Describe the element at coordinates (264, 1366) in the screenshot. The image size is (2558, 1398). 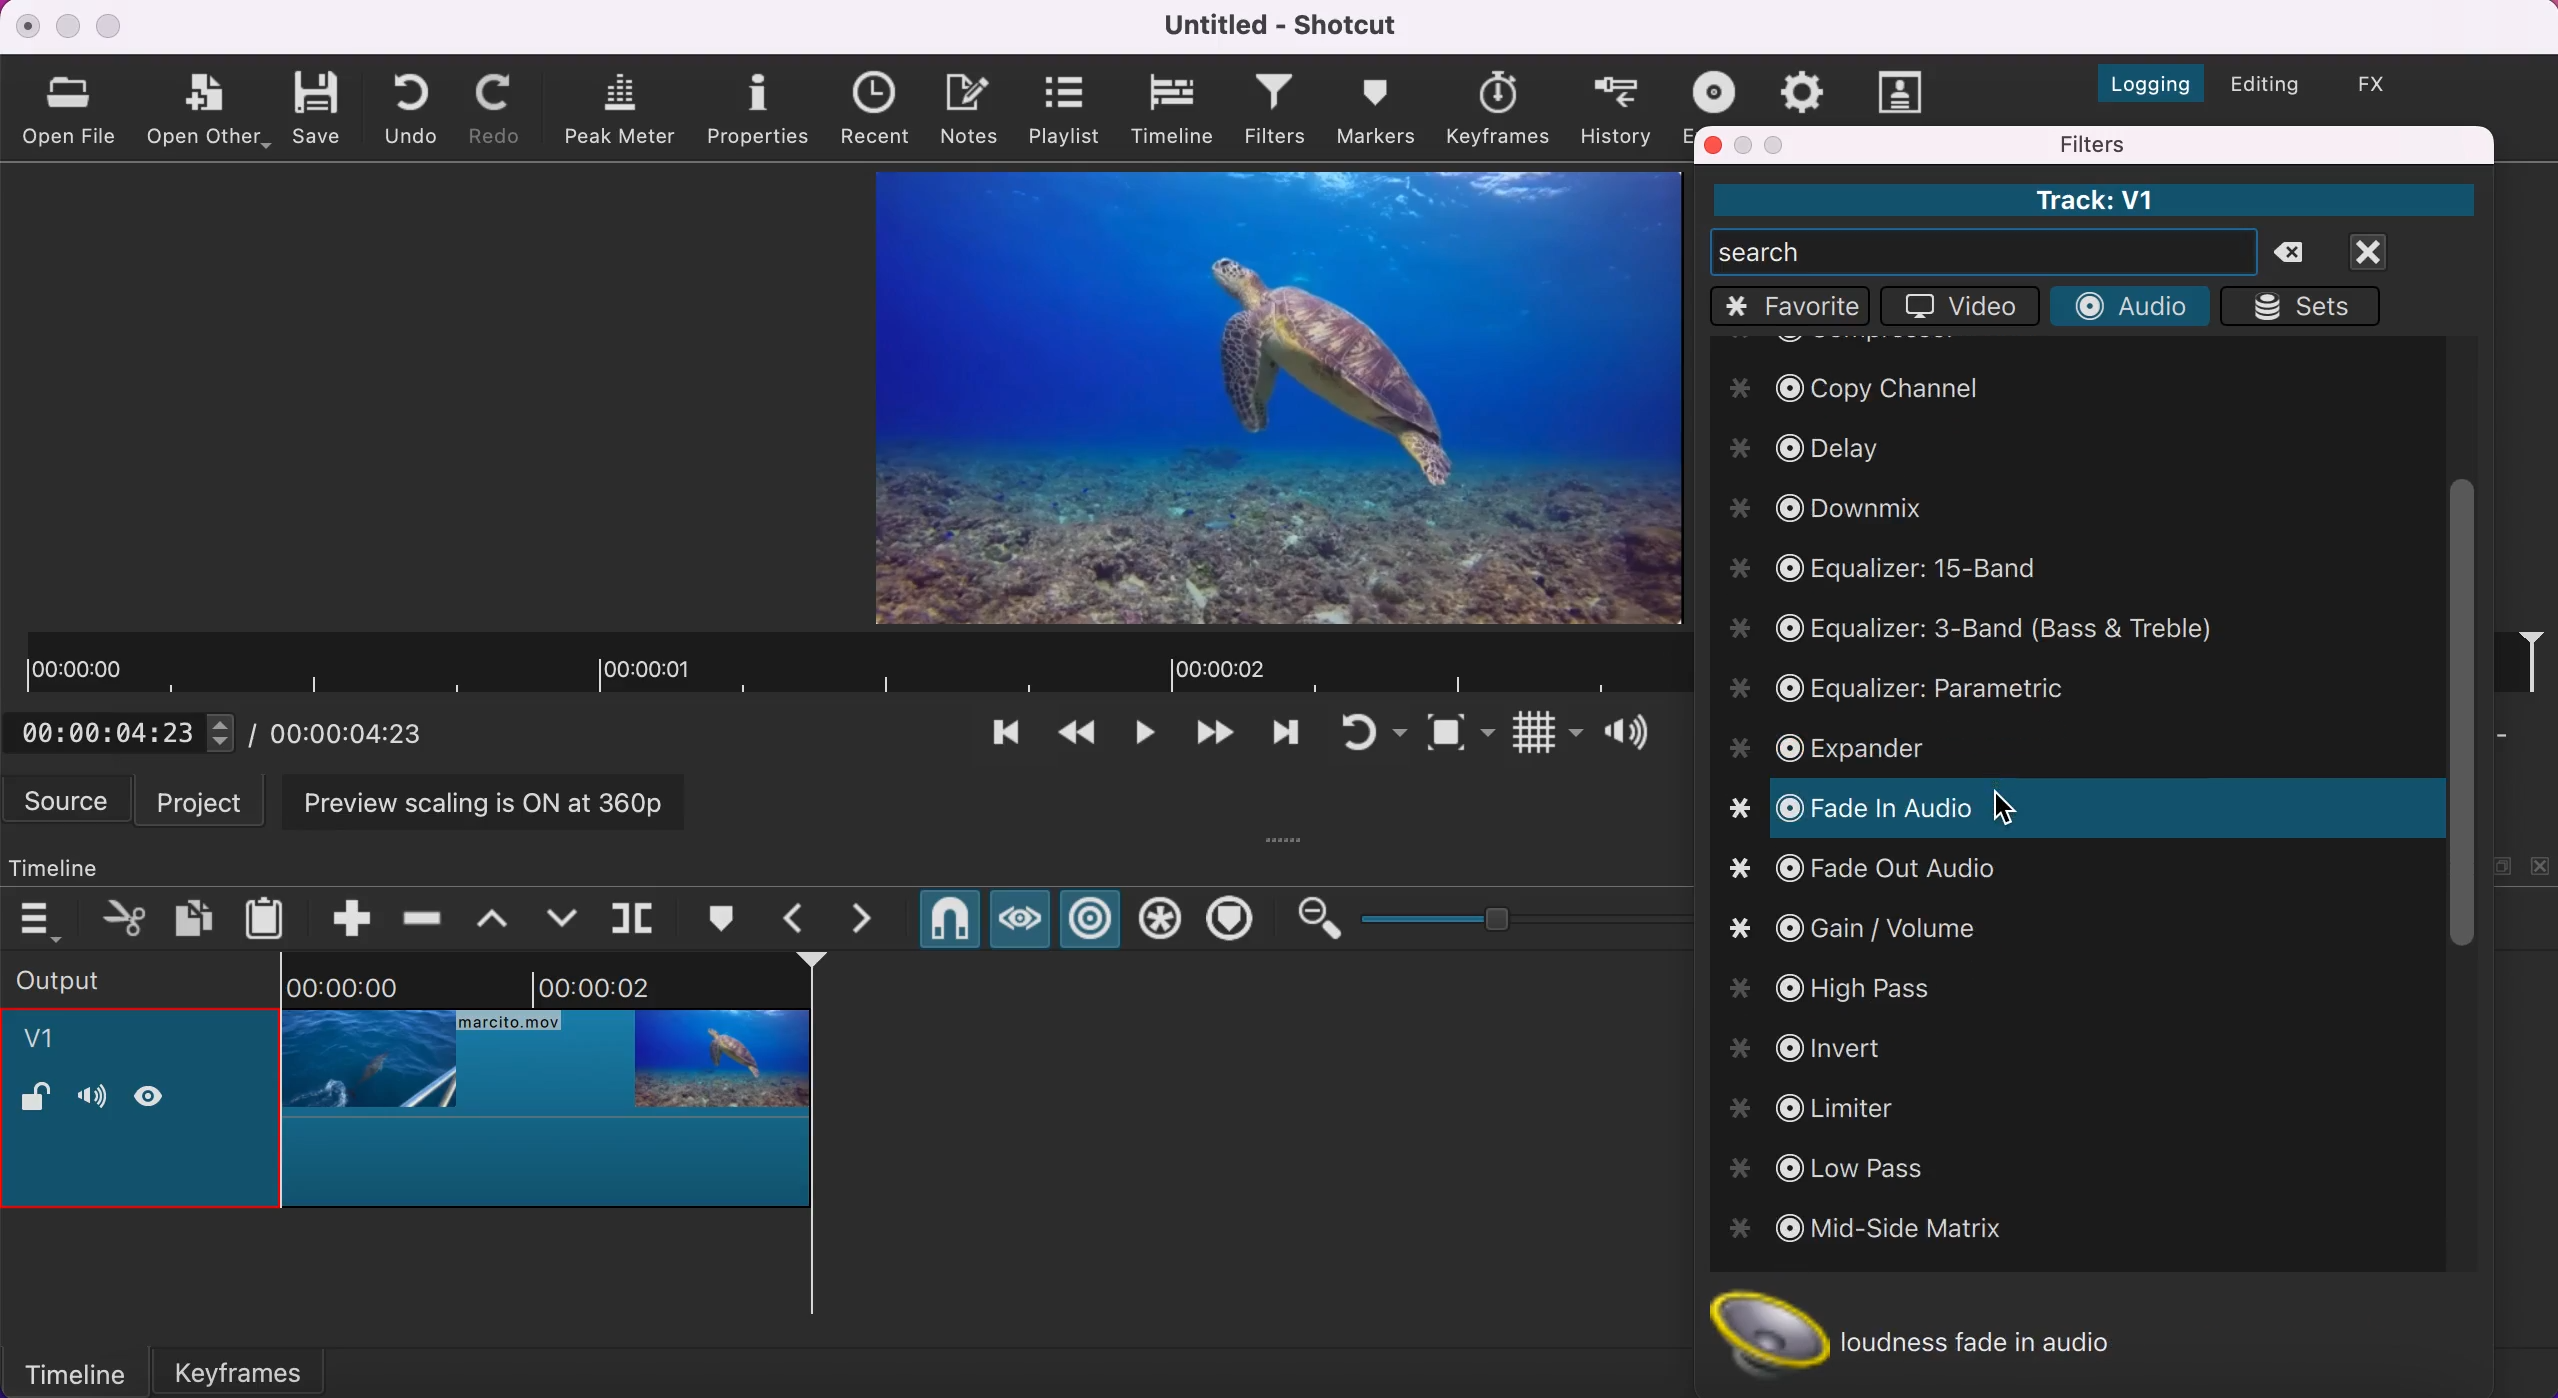
I see `keyframes` at that location.